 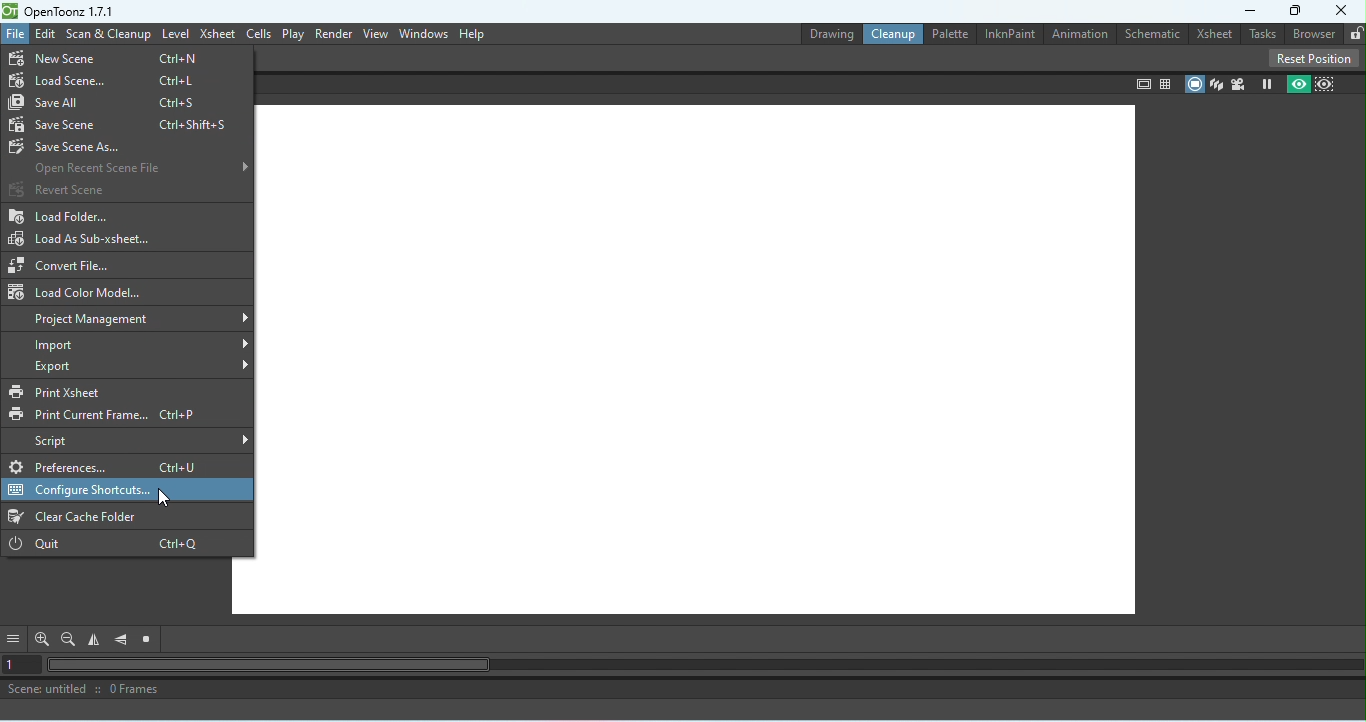 What do you see at coordinates (105, 78) in the screenshot?
I see `Load scene` at bounding box center [105, 78].